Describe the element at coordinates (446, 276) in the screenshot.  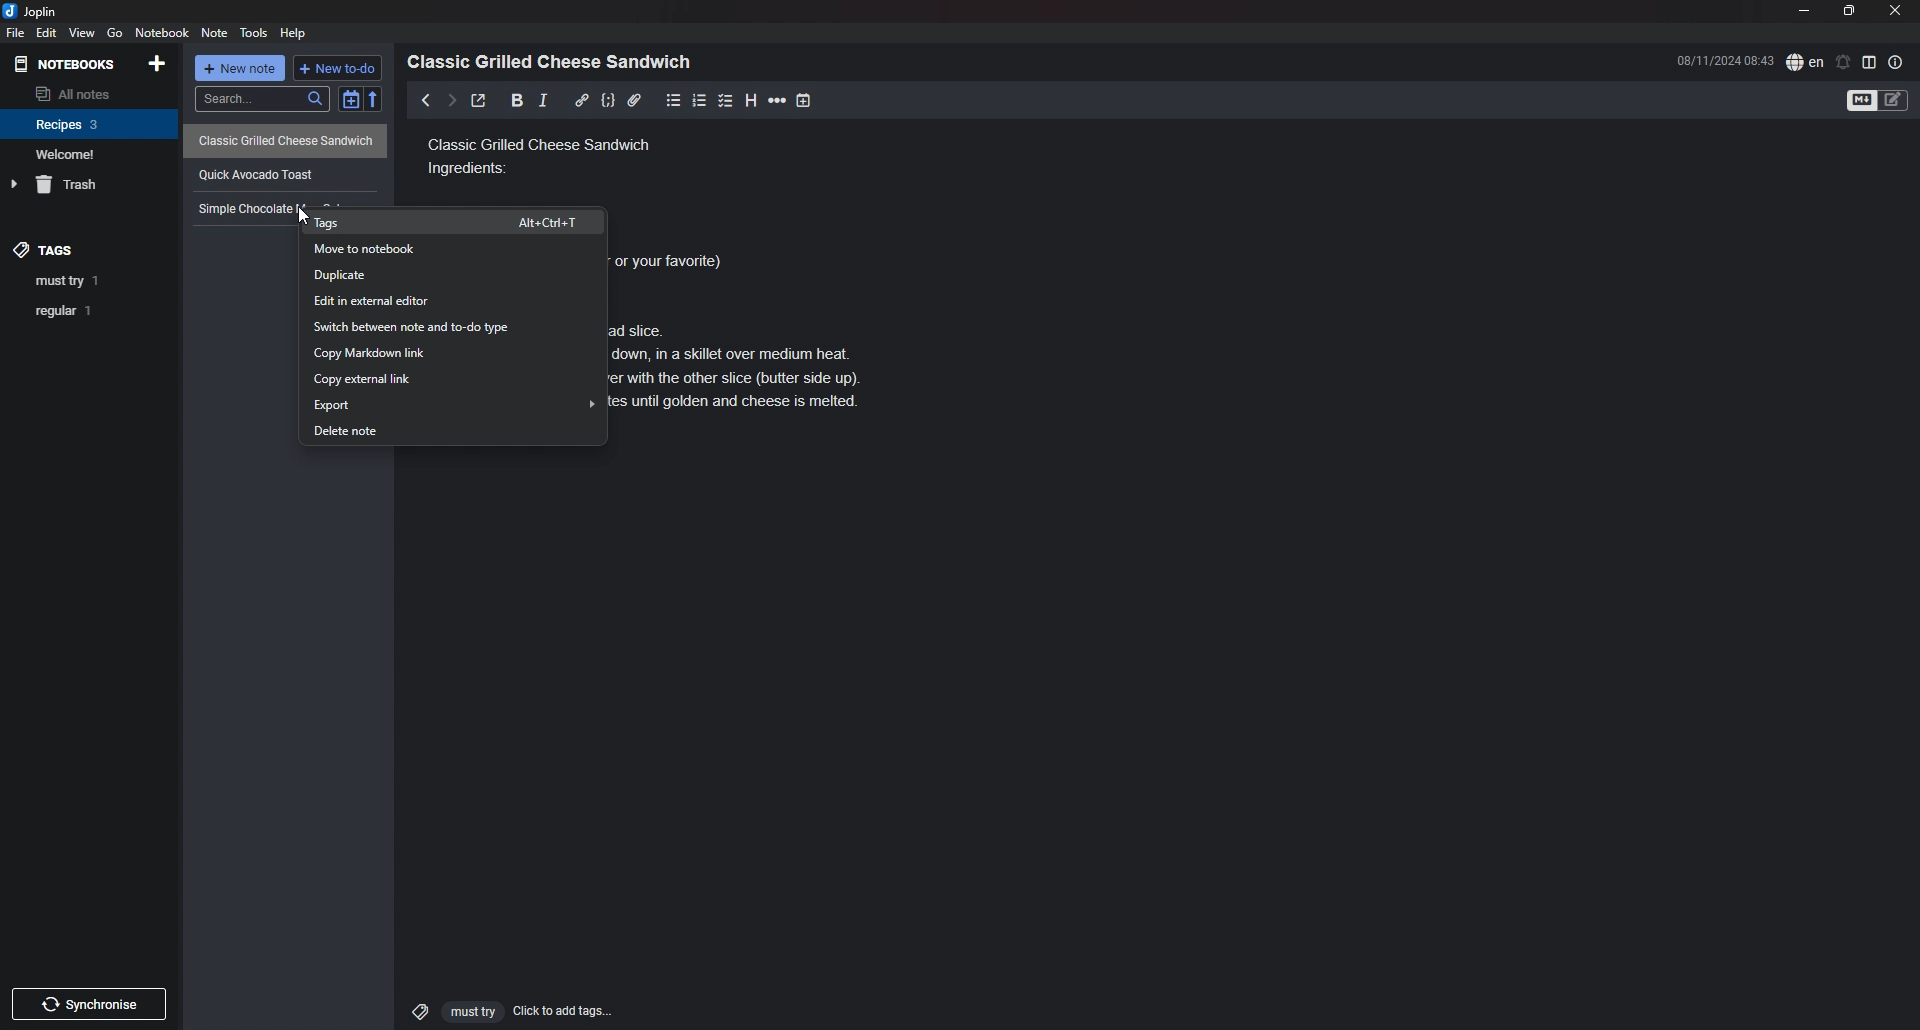
I see `Duplicate` at that location.